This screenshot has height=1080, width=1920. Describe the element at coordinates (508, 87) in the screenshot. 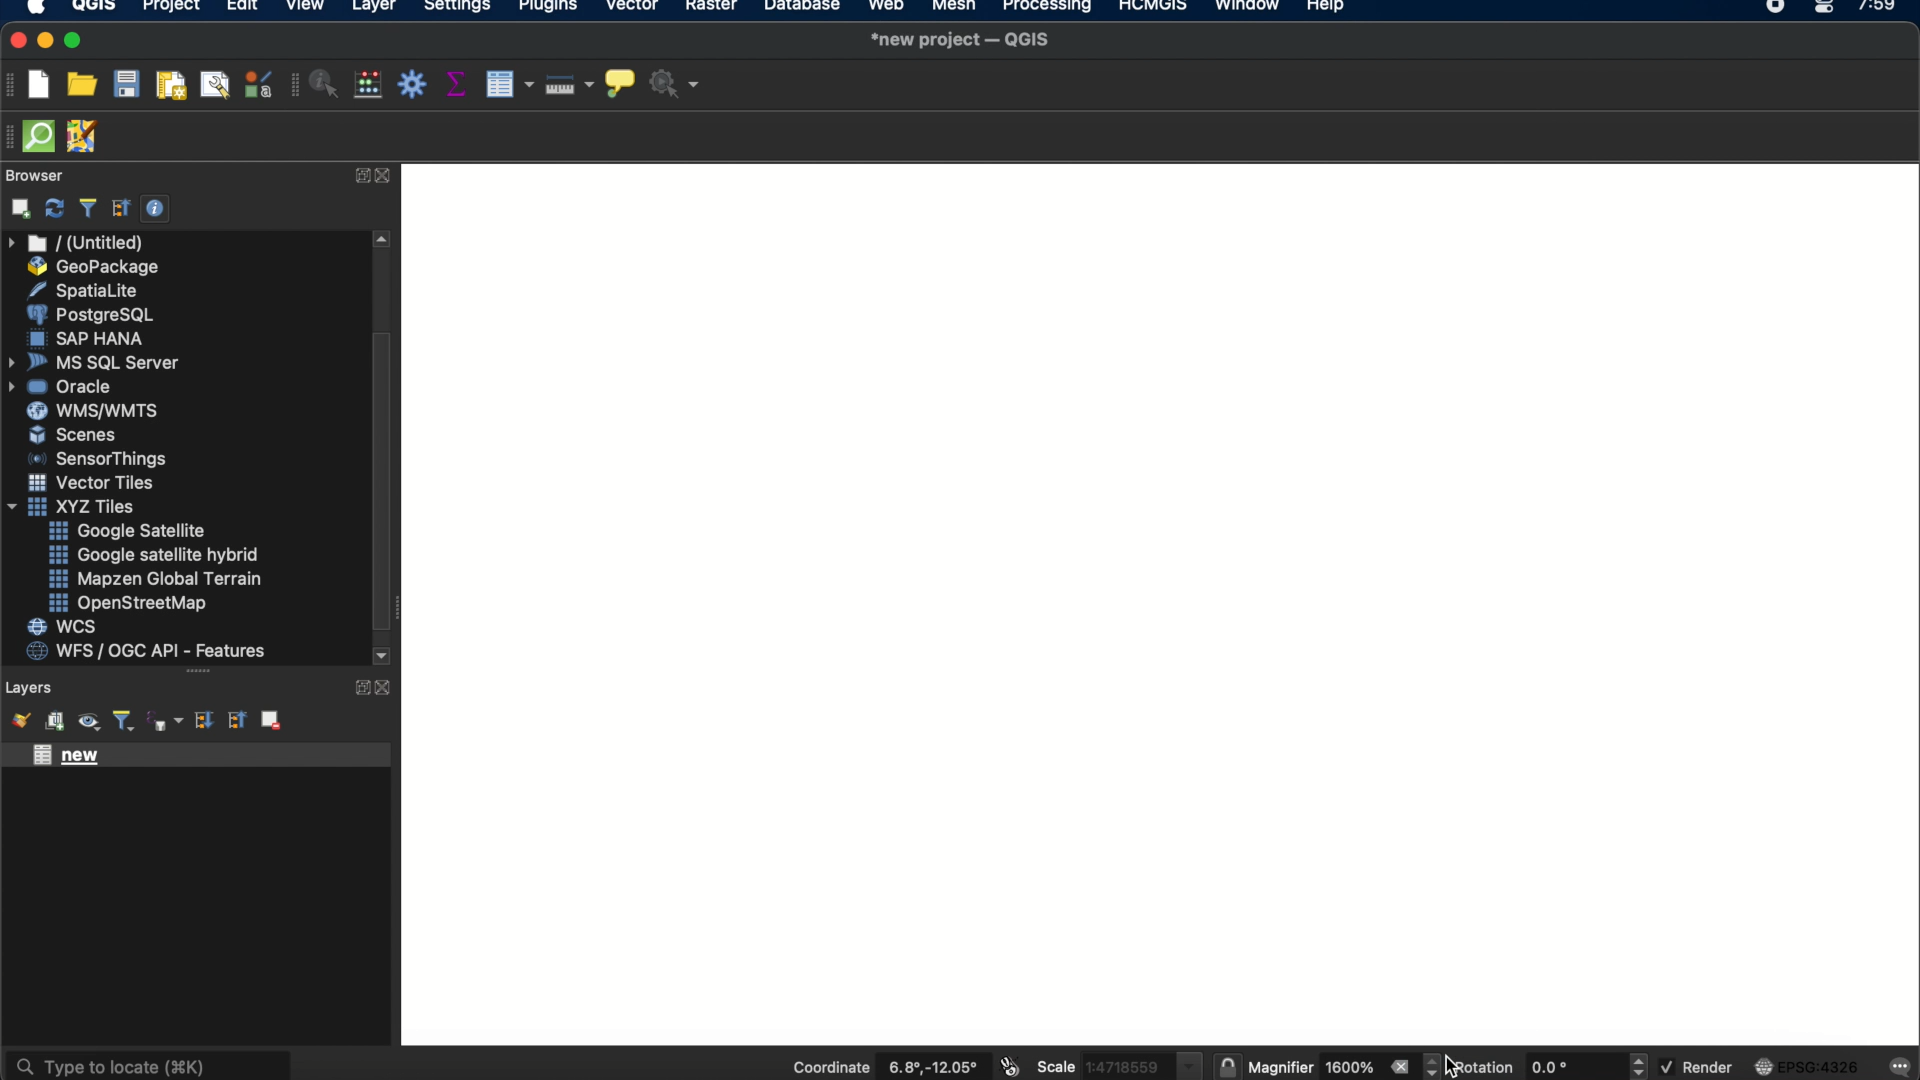

I see `OPEN ATTRIBUTE TABLE` at that location.